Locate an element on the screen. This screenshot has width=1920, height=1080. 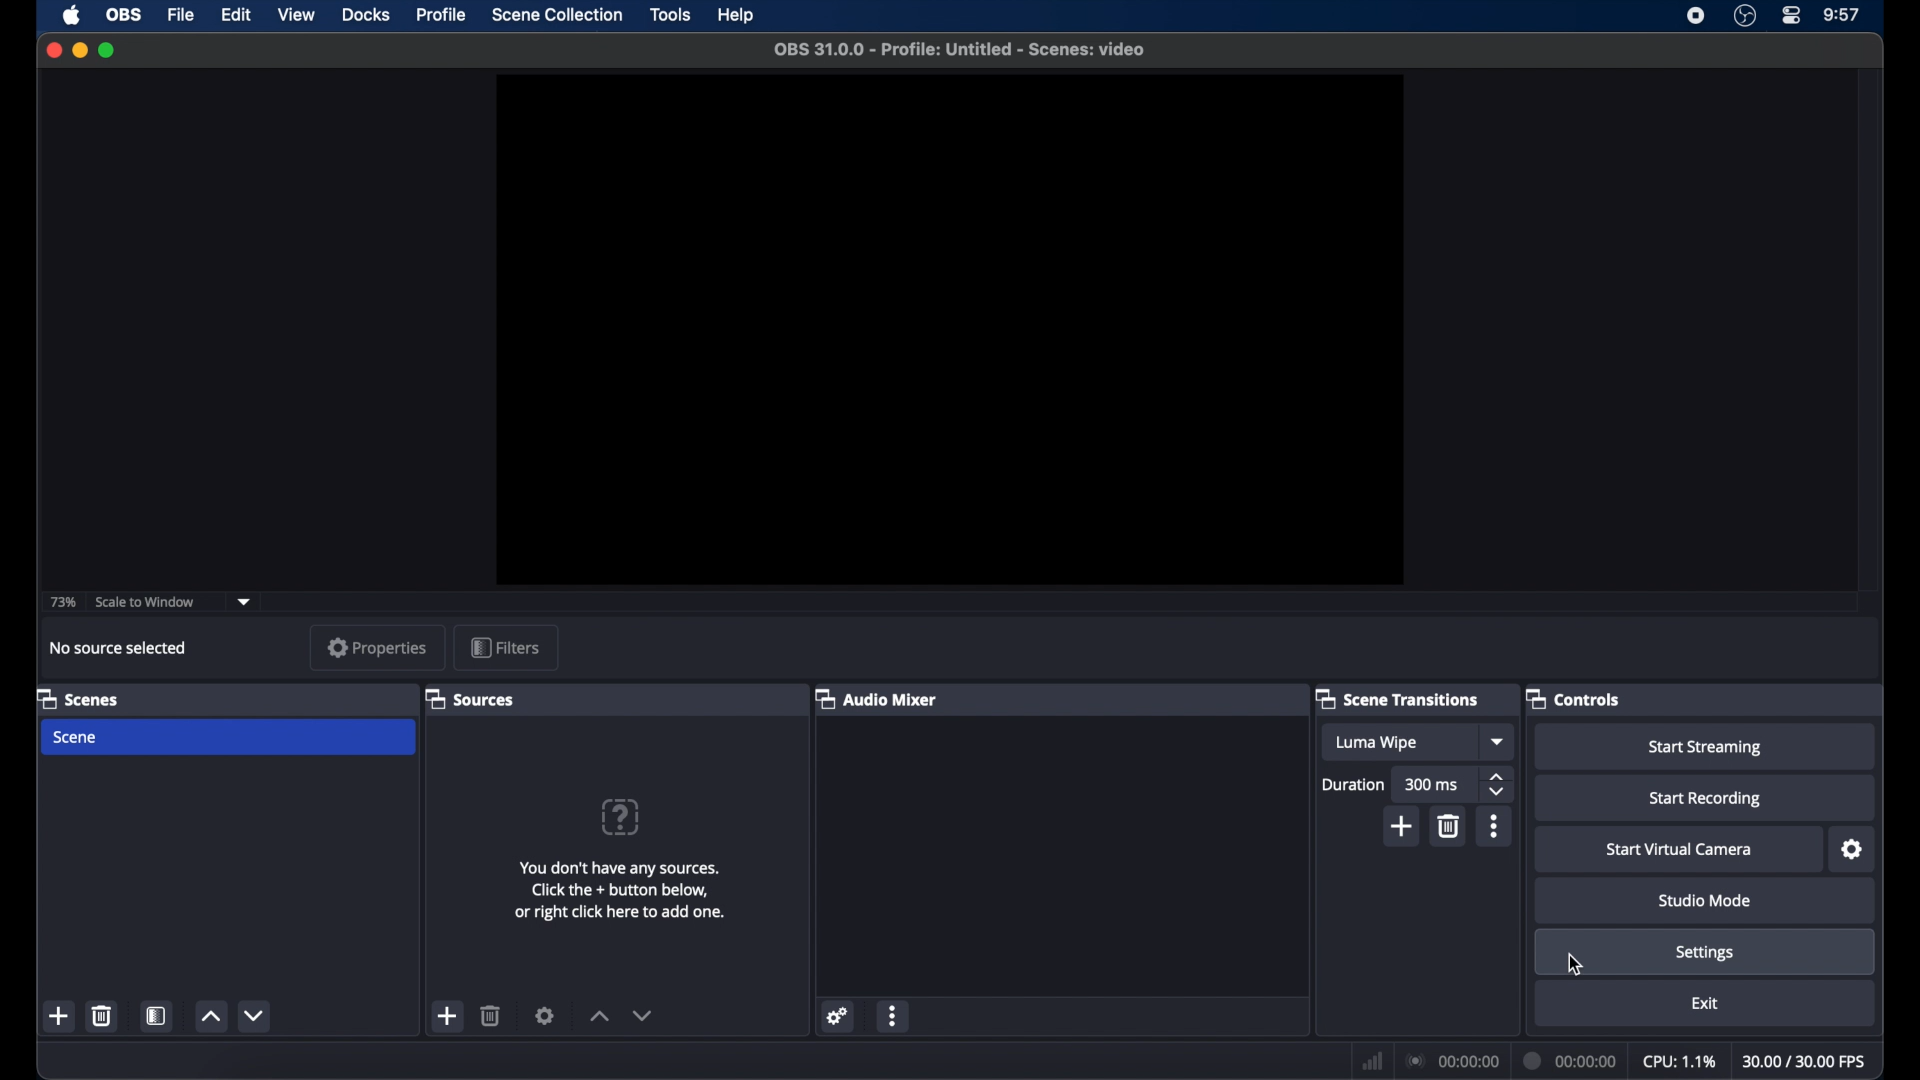
delete is located at coordinates (106, 1015).